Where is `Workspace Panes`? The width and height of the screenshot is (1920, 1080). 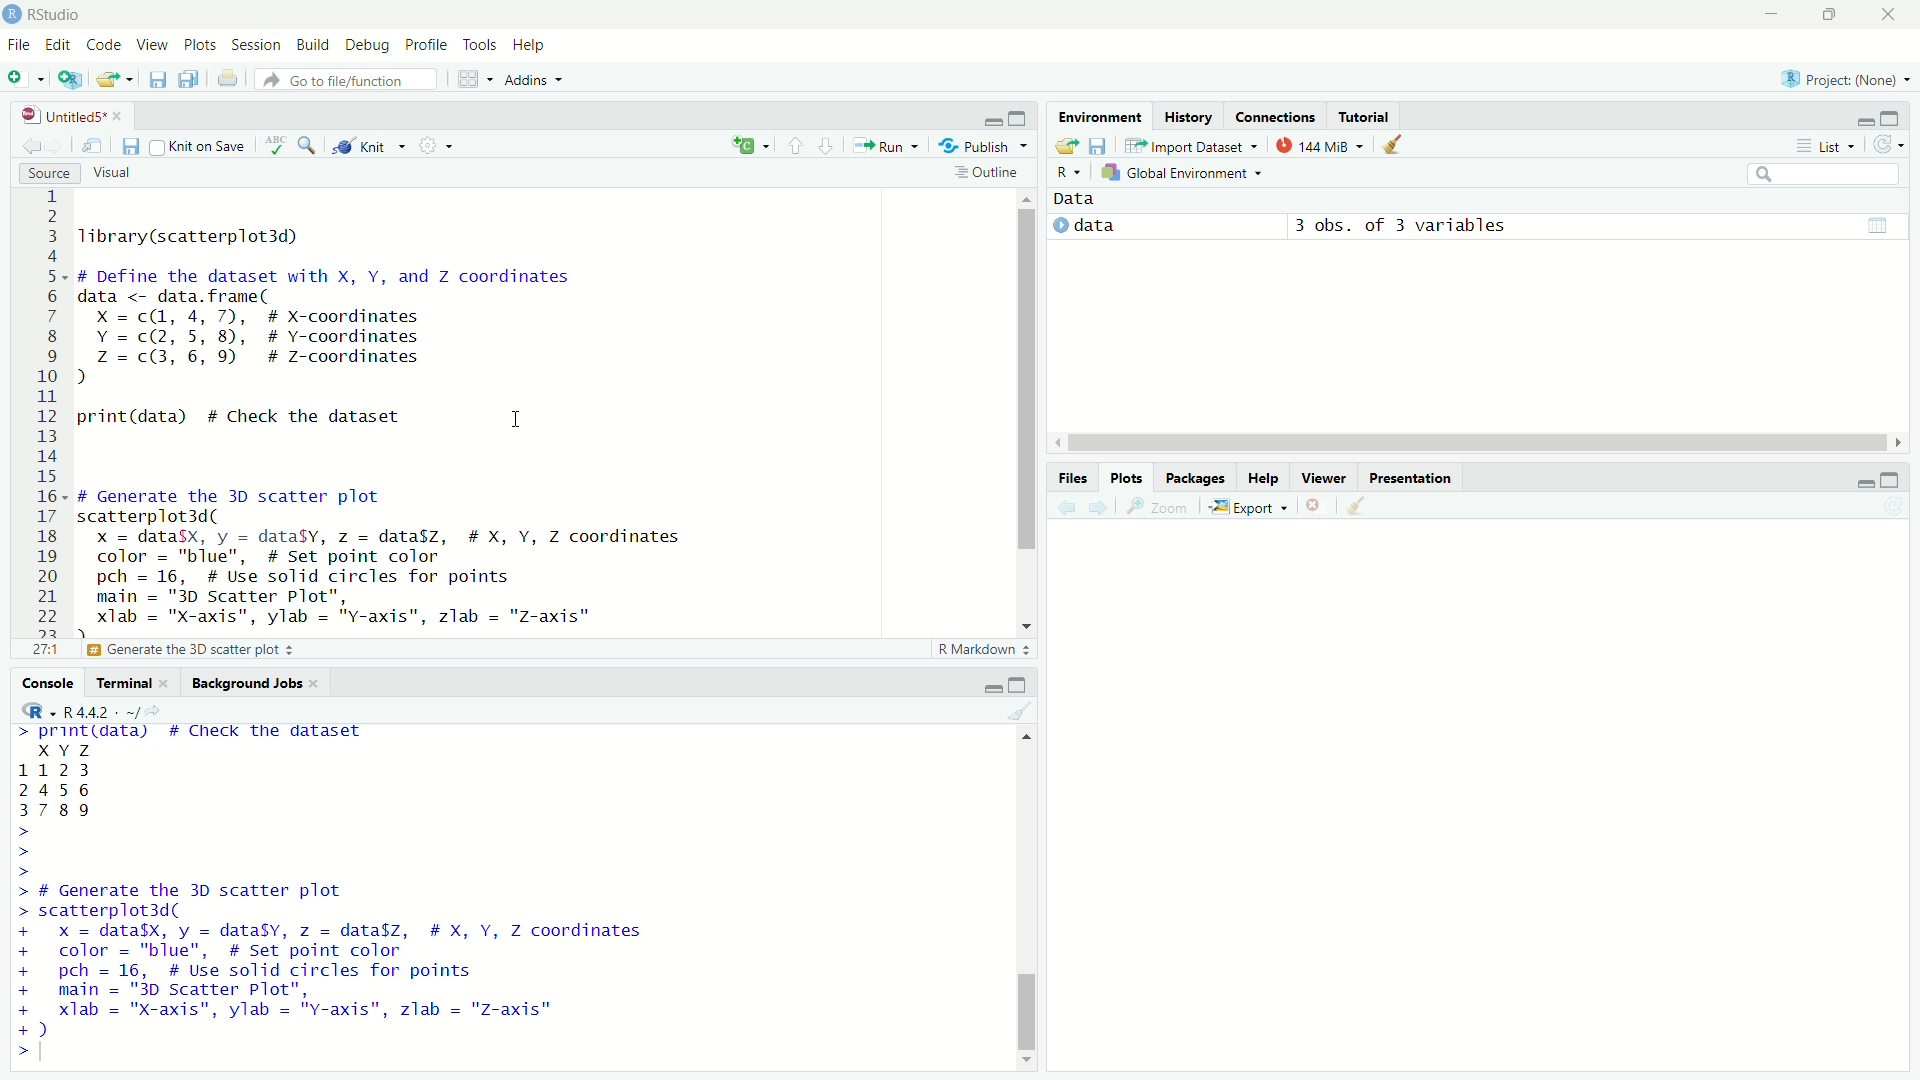
Workspace Panes is located at coordinates (471, 74).